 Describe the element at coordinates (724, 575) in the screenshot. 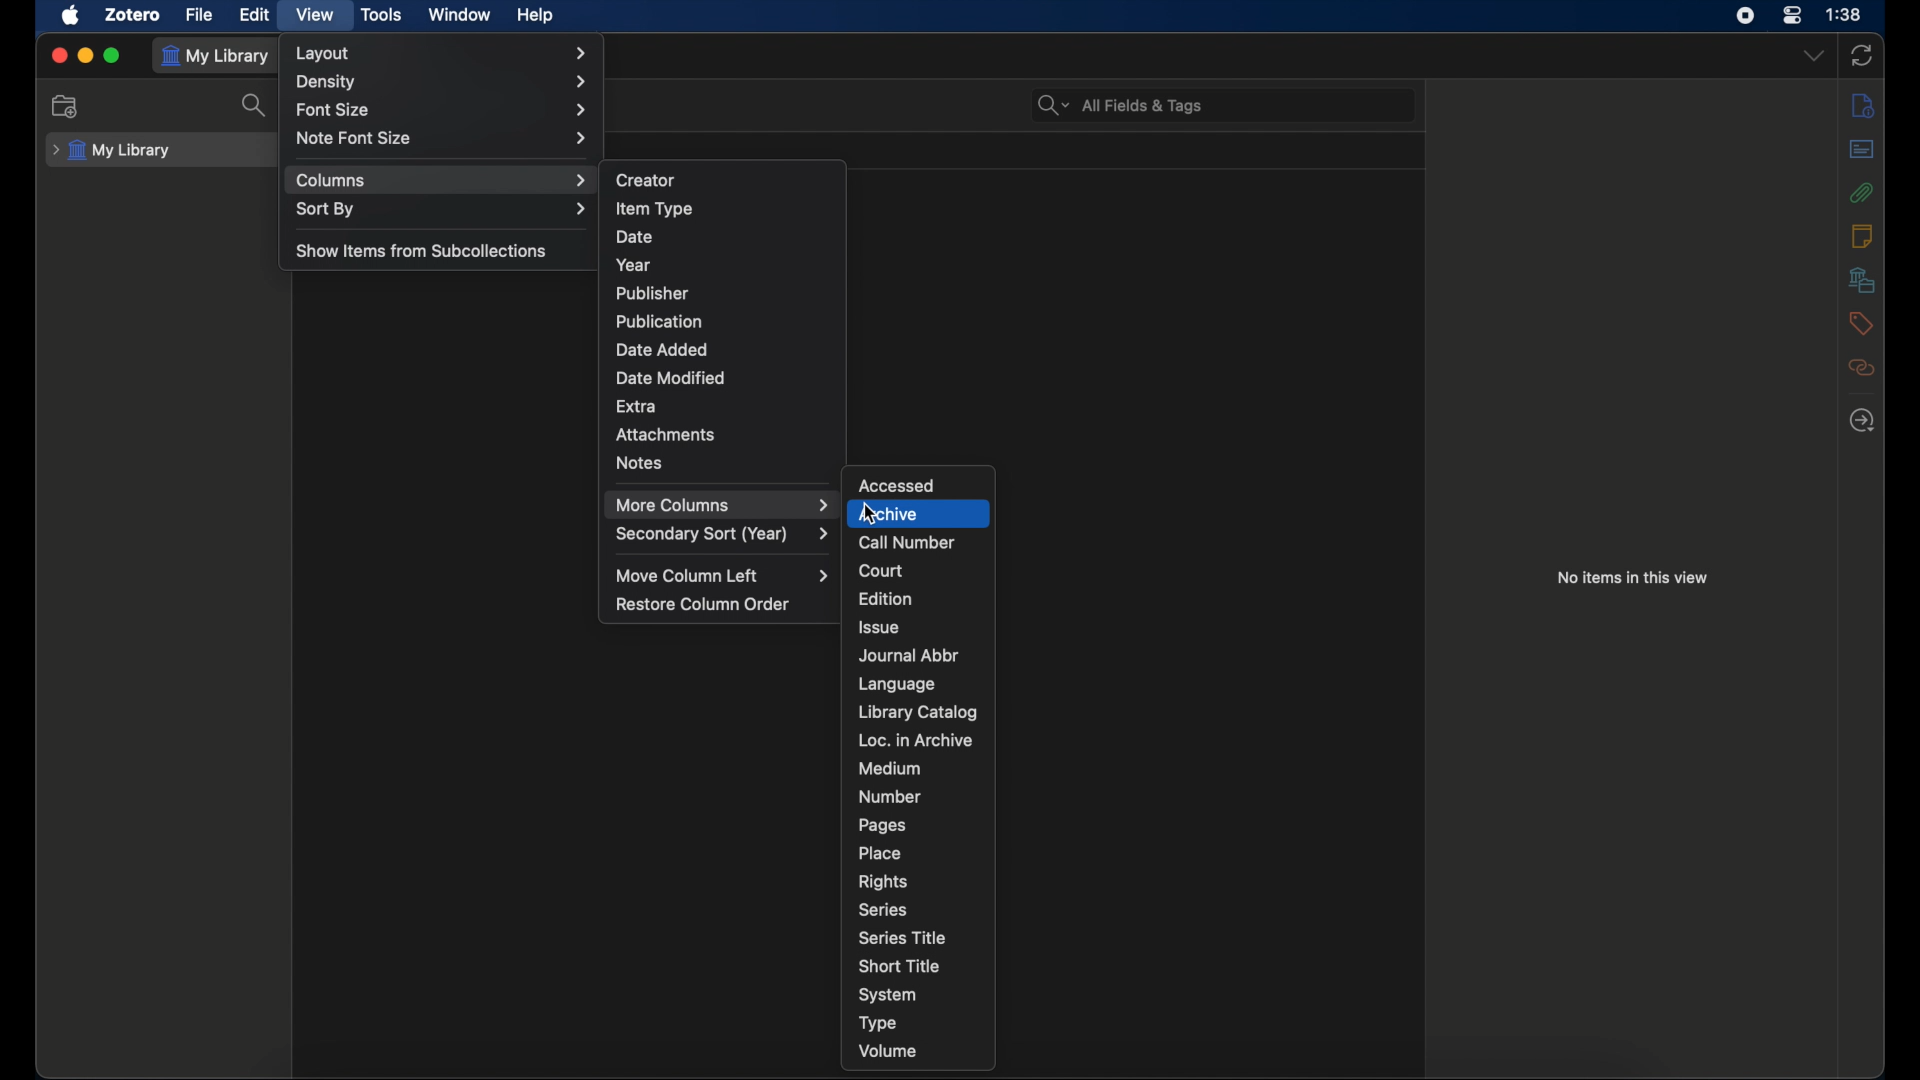

I see `move column left` at that location.